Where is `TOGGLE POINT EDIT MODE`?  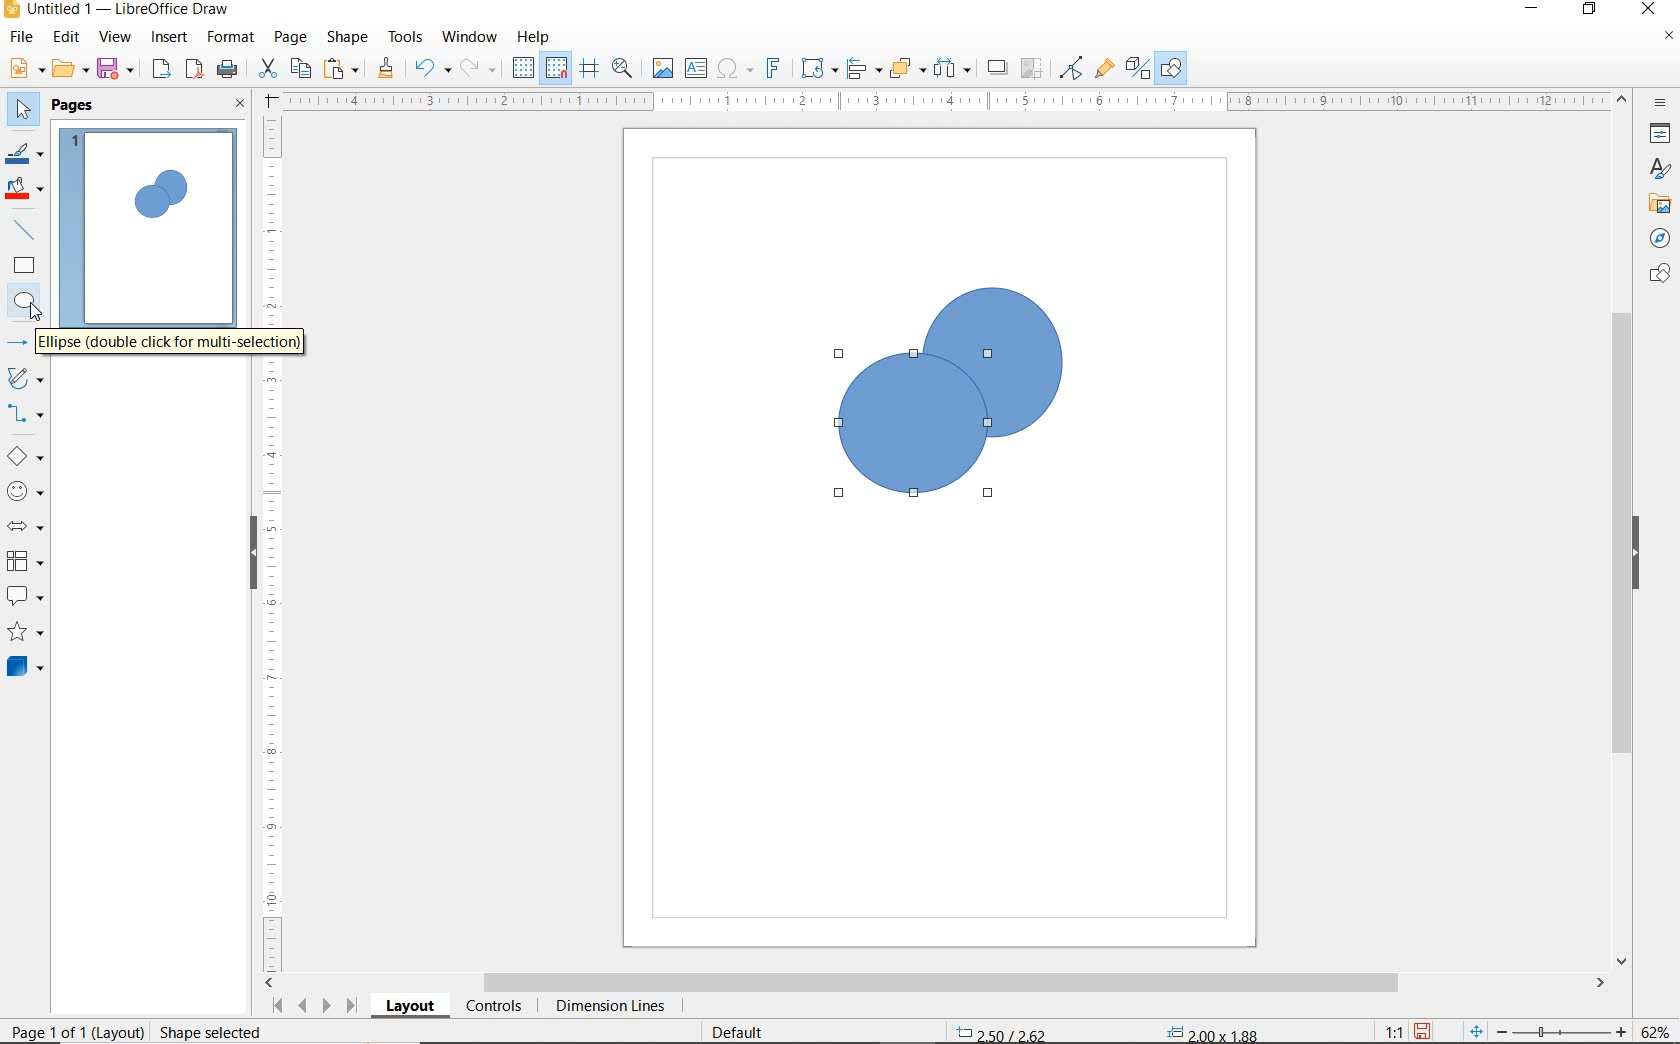
TOGGLE POINT EDIT MODE is located at coordinates (1072, 68).